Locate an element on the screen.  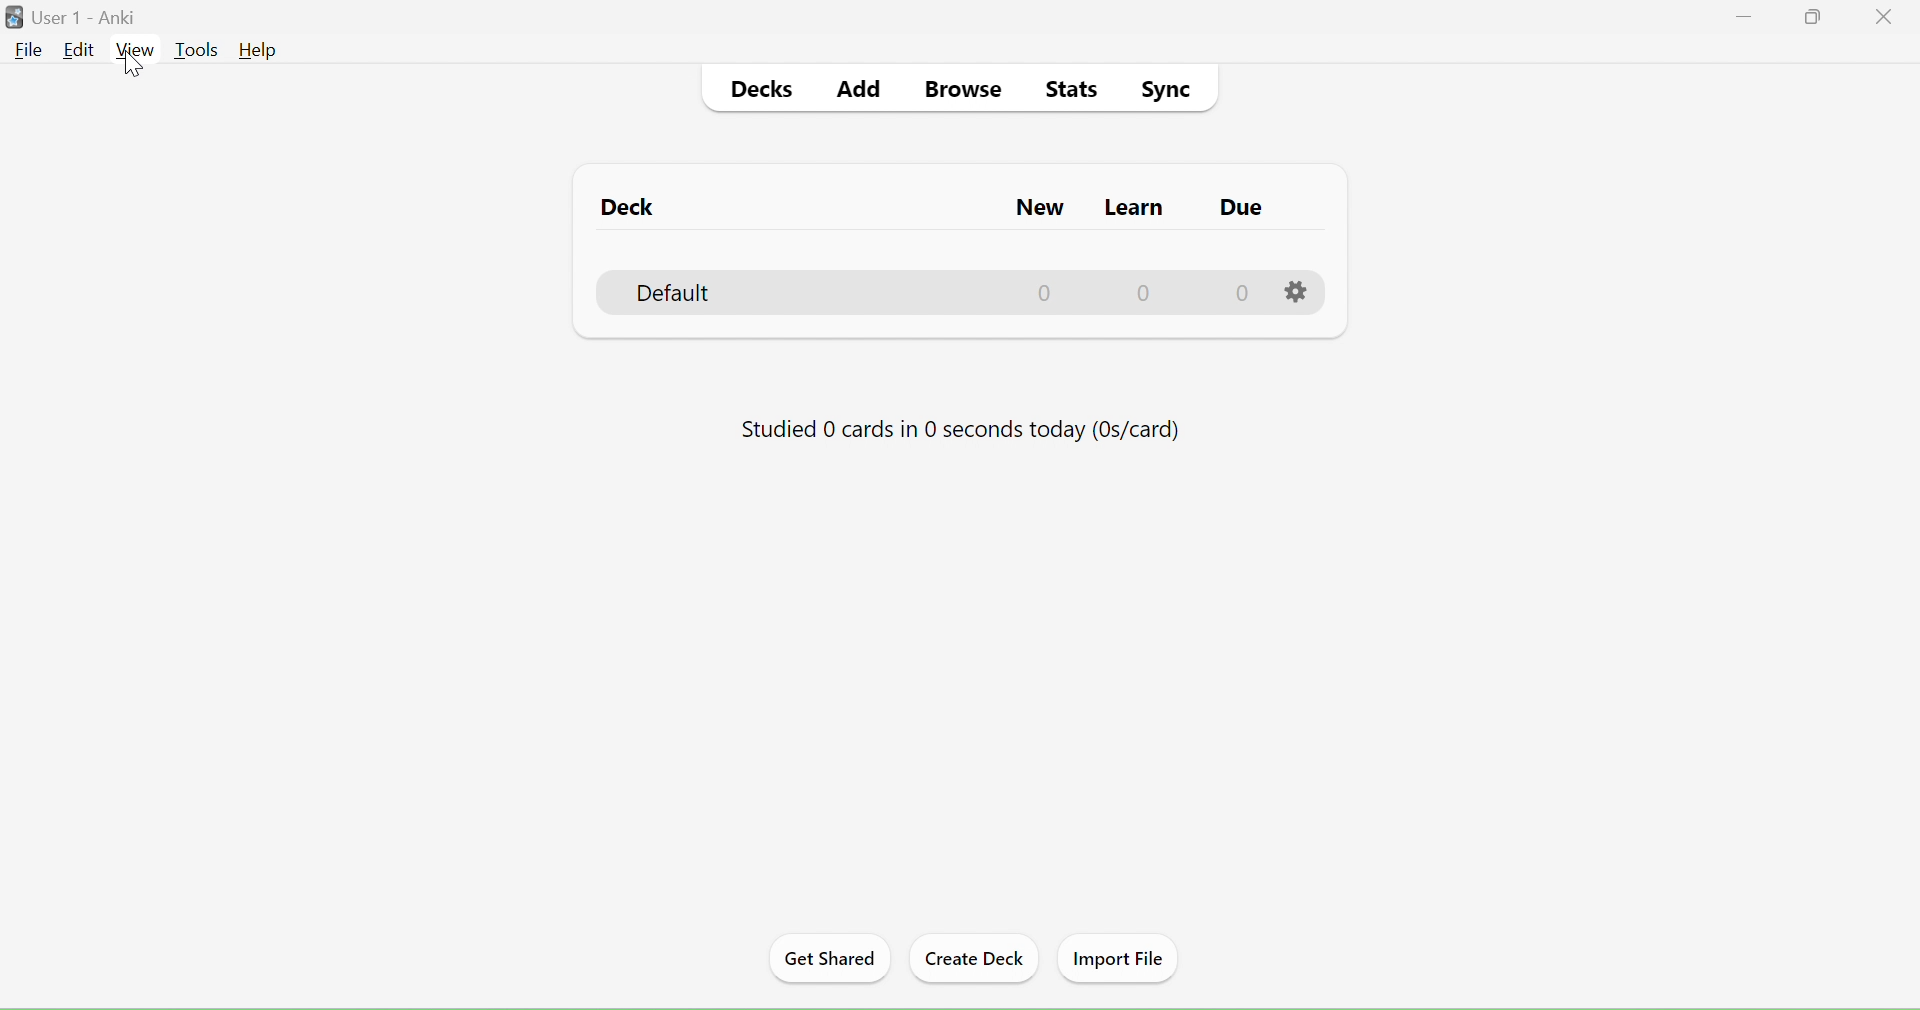
help is located at coordinates (258, 51).